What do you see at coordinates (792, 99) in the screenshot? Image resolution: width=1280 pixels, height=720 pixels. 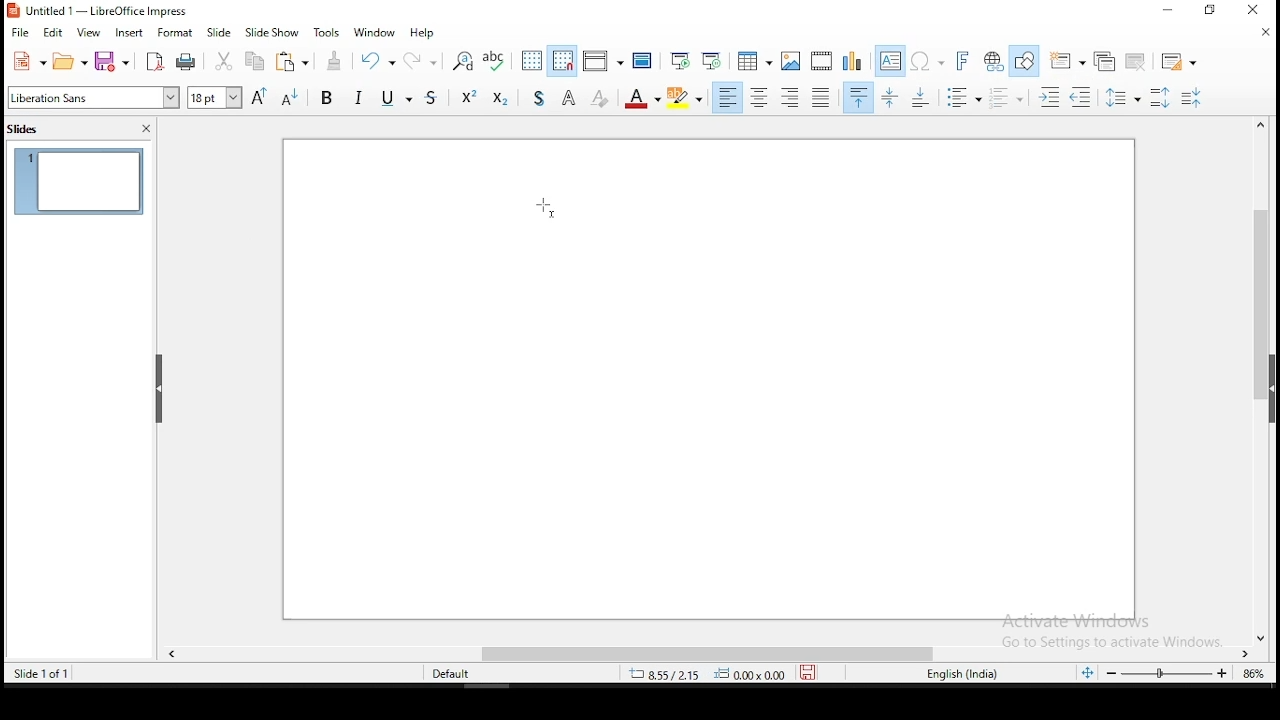 I see `align right` at bounding box center [792, 99].